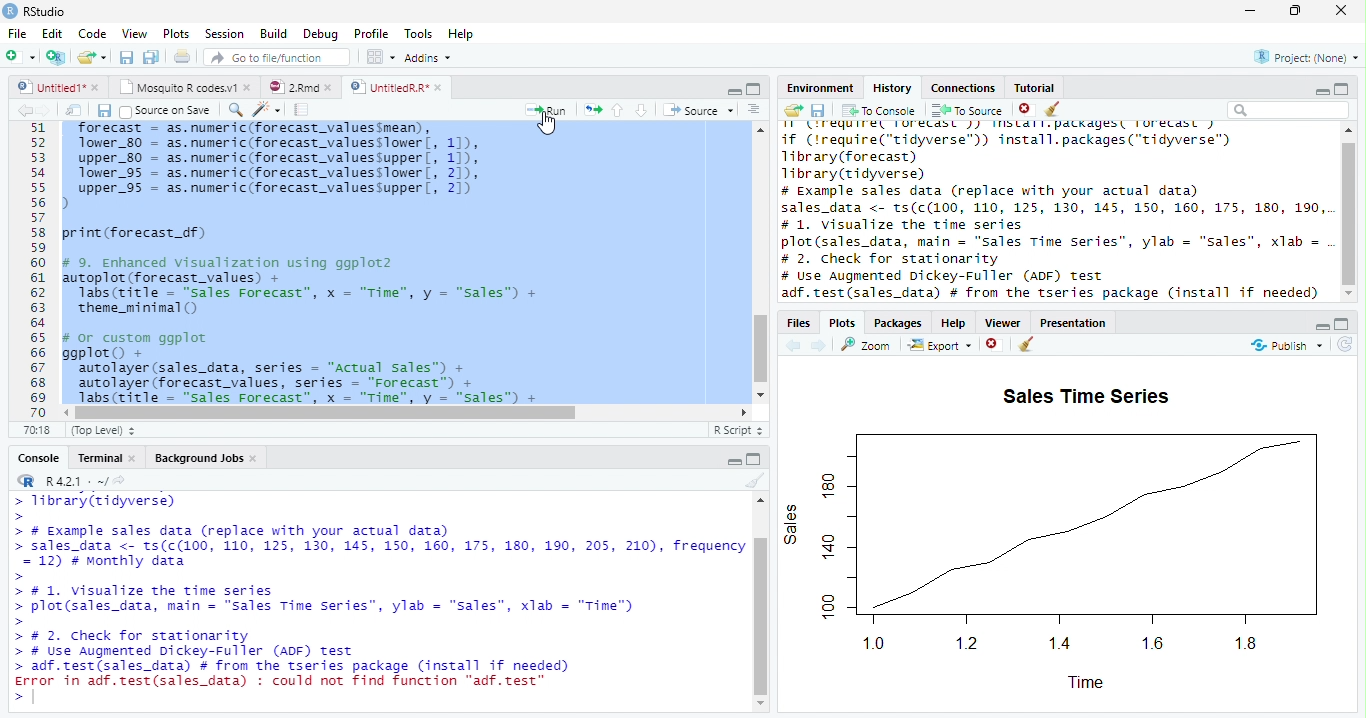 This screenshot has height=718, width=1366. What do you see at coordinates (818, 110) in the screenshot?
I see `save` at bounding box center [818, 110].